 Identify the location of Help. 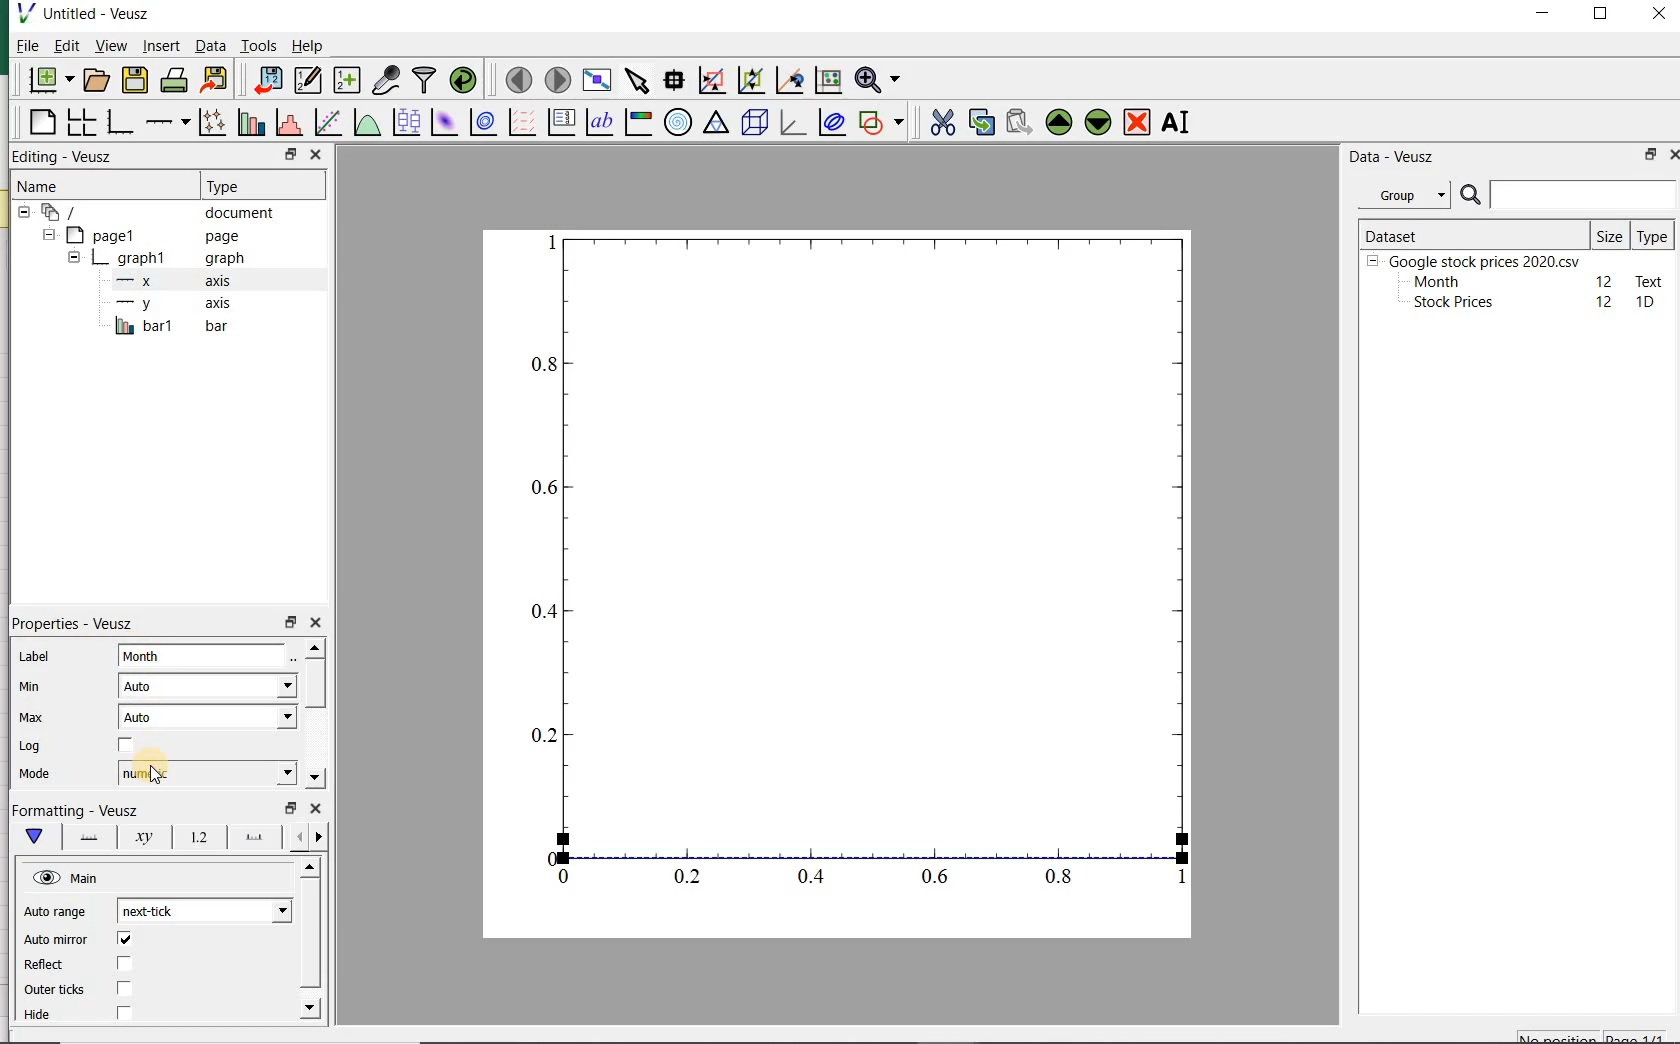
(310, 48).